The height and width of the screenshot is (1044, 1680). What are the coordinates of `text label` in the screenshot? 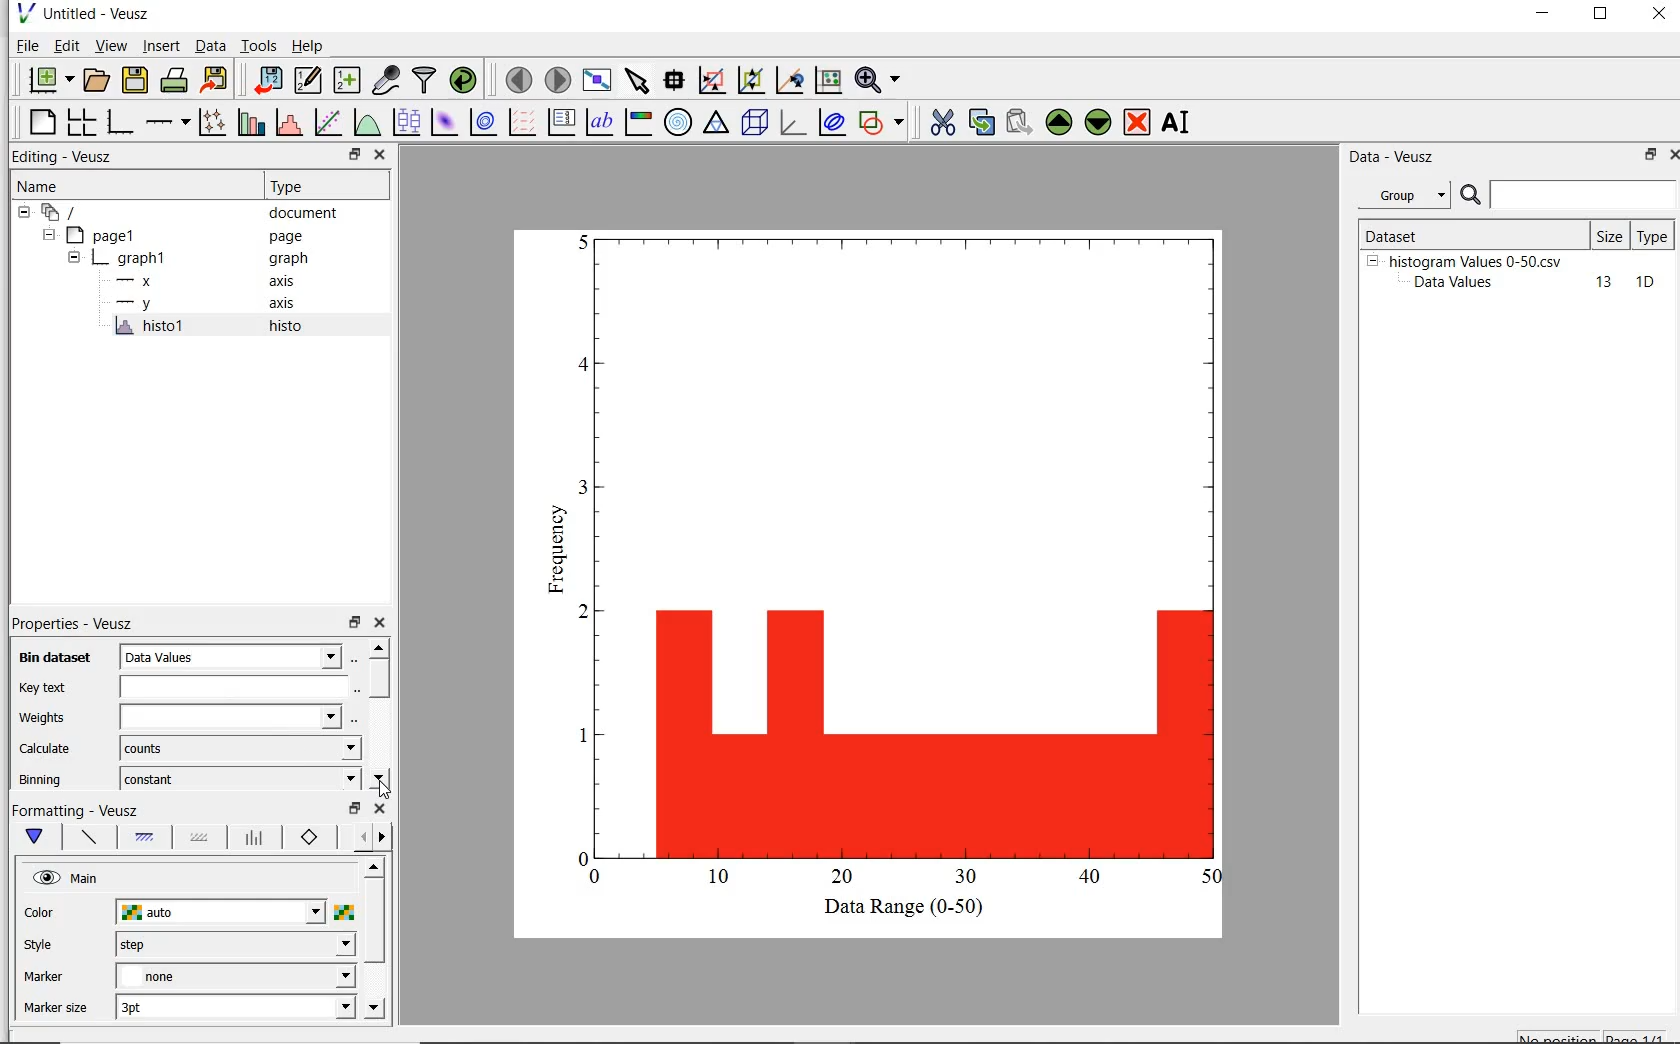 It's located at (603, 120).